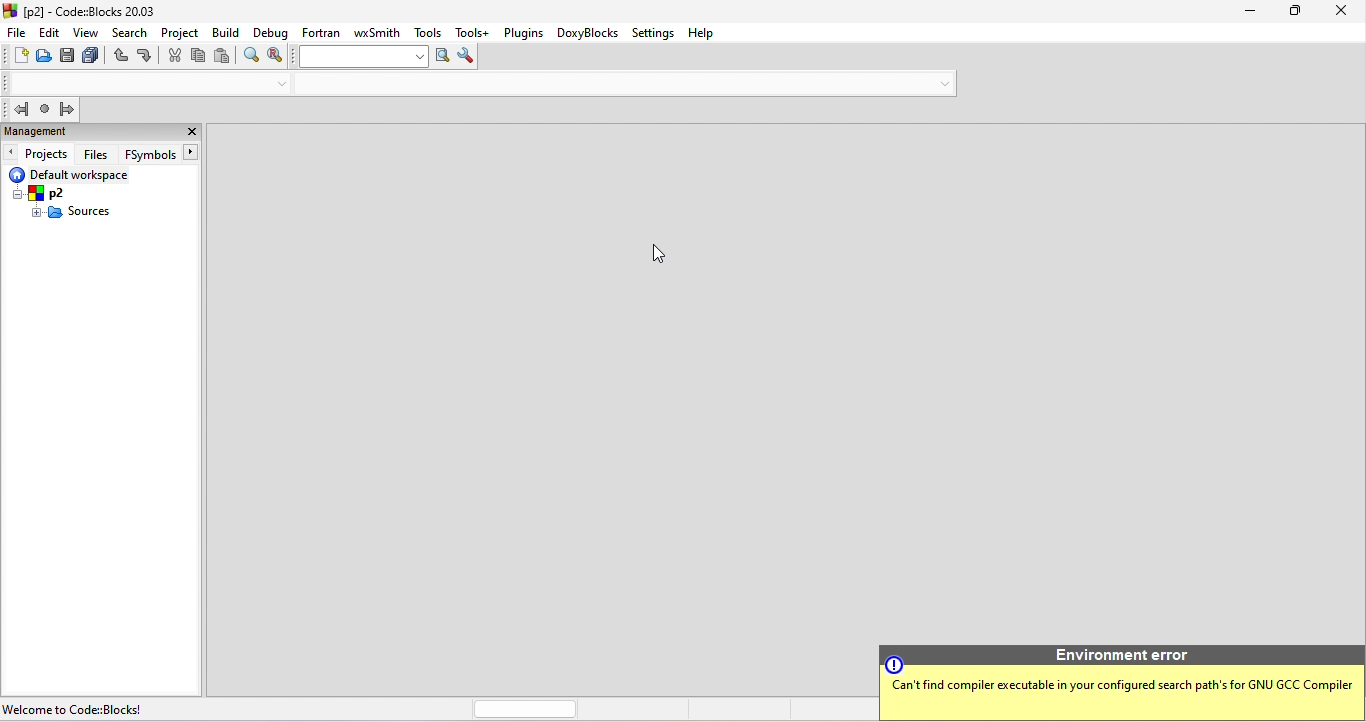 The image size is (1366, 722). Describe the element at coordinates (444, 56) in the screenshot. I see `run search` at that location.